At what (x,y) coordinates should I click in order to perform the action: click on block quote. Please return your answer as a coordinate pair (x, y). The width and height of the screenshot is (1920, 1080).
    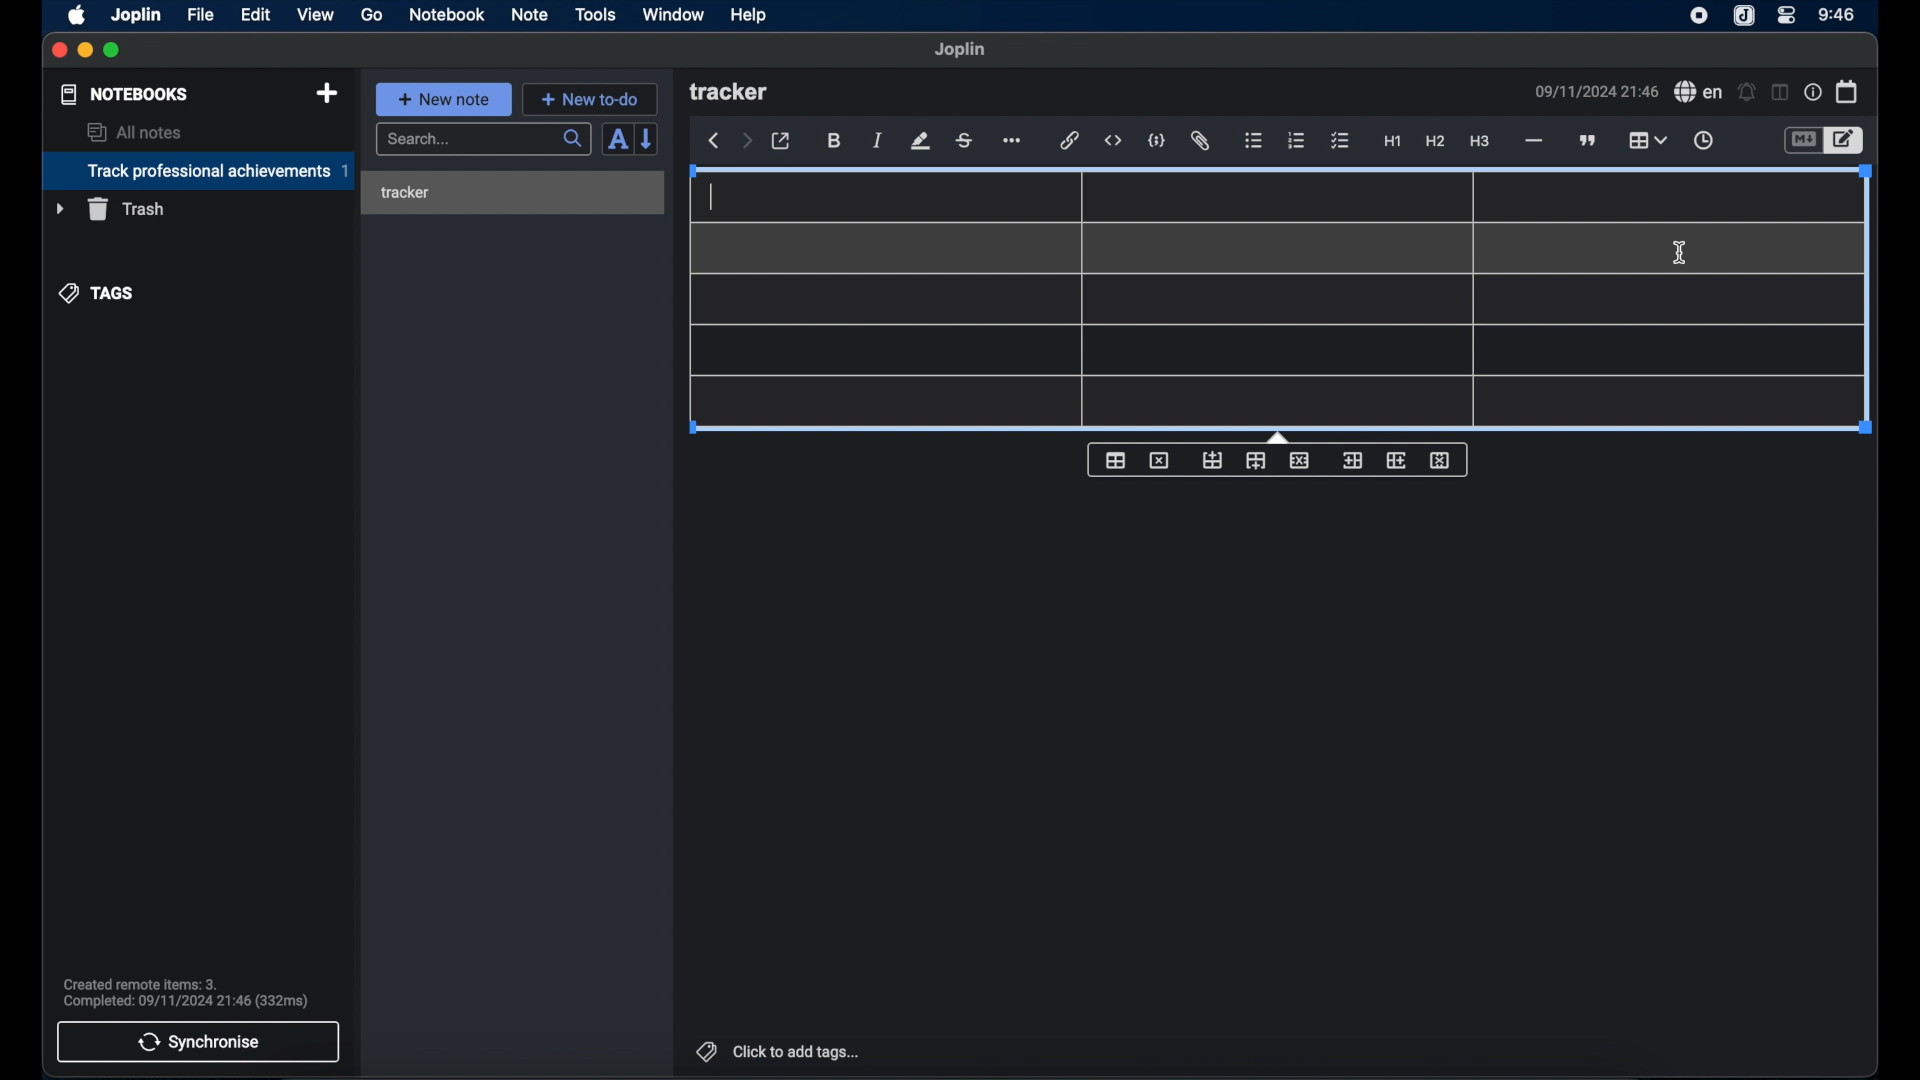
    Looking at the image, I should click on (1589, 140).